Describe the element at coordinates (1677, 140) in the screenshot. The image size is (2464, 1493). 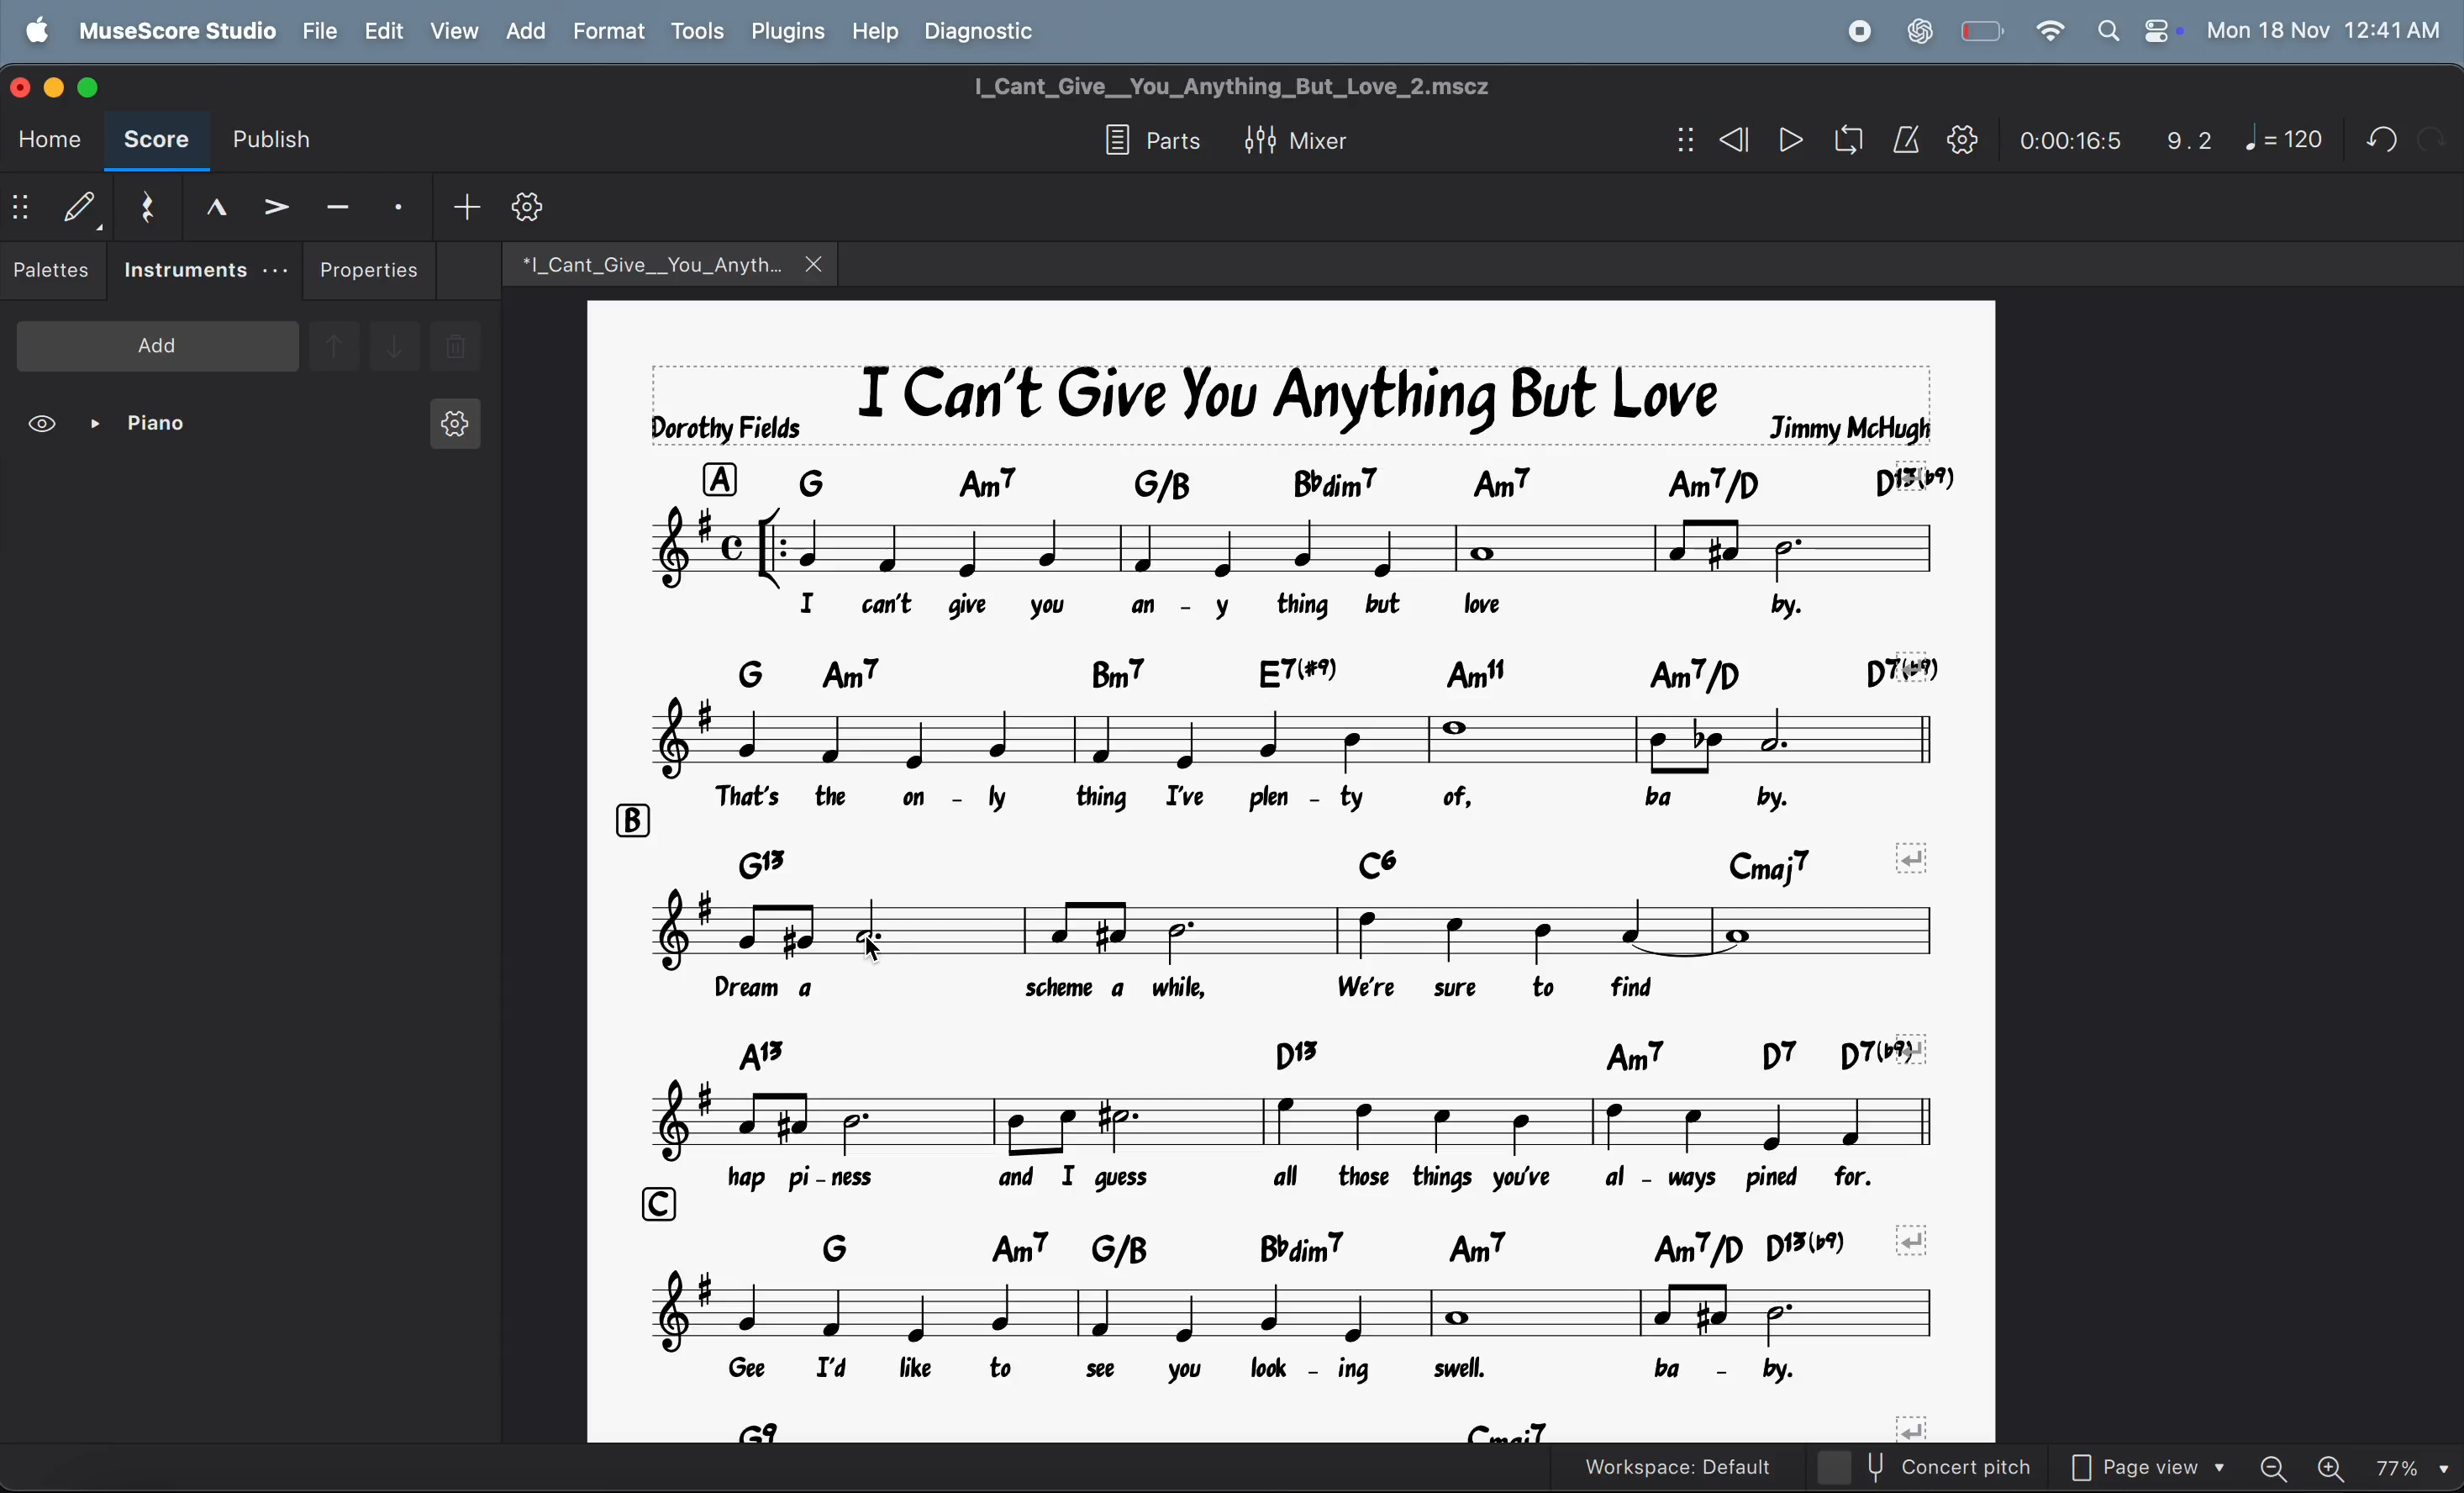
I see `show/hide` at that location.